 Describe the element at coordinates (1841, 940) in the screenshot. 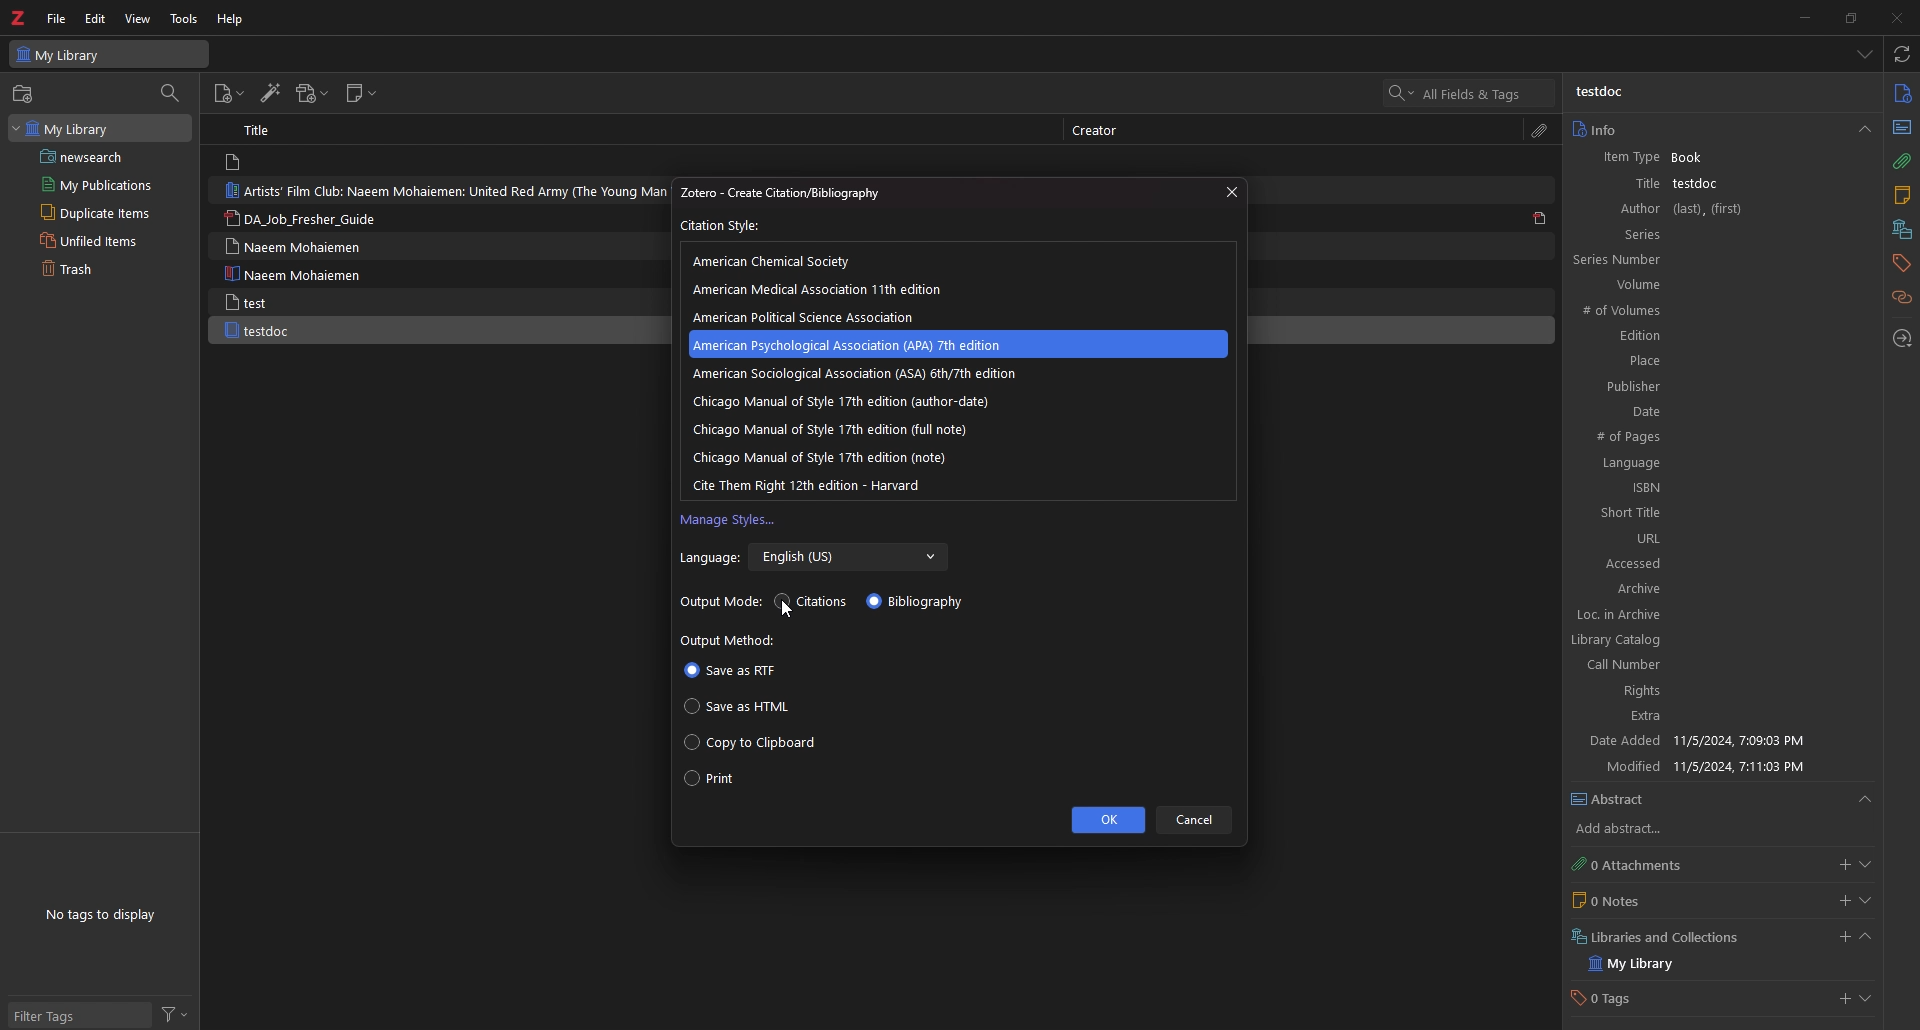

I see `add libraries or collection` at that location.